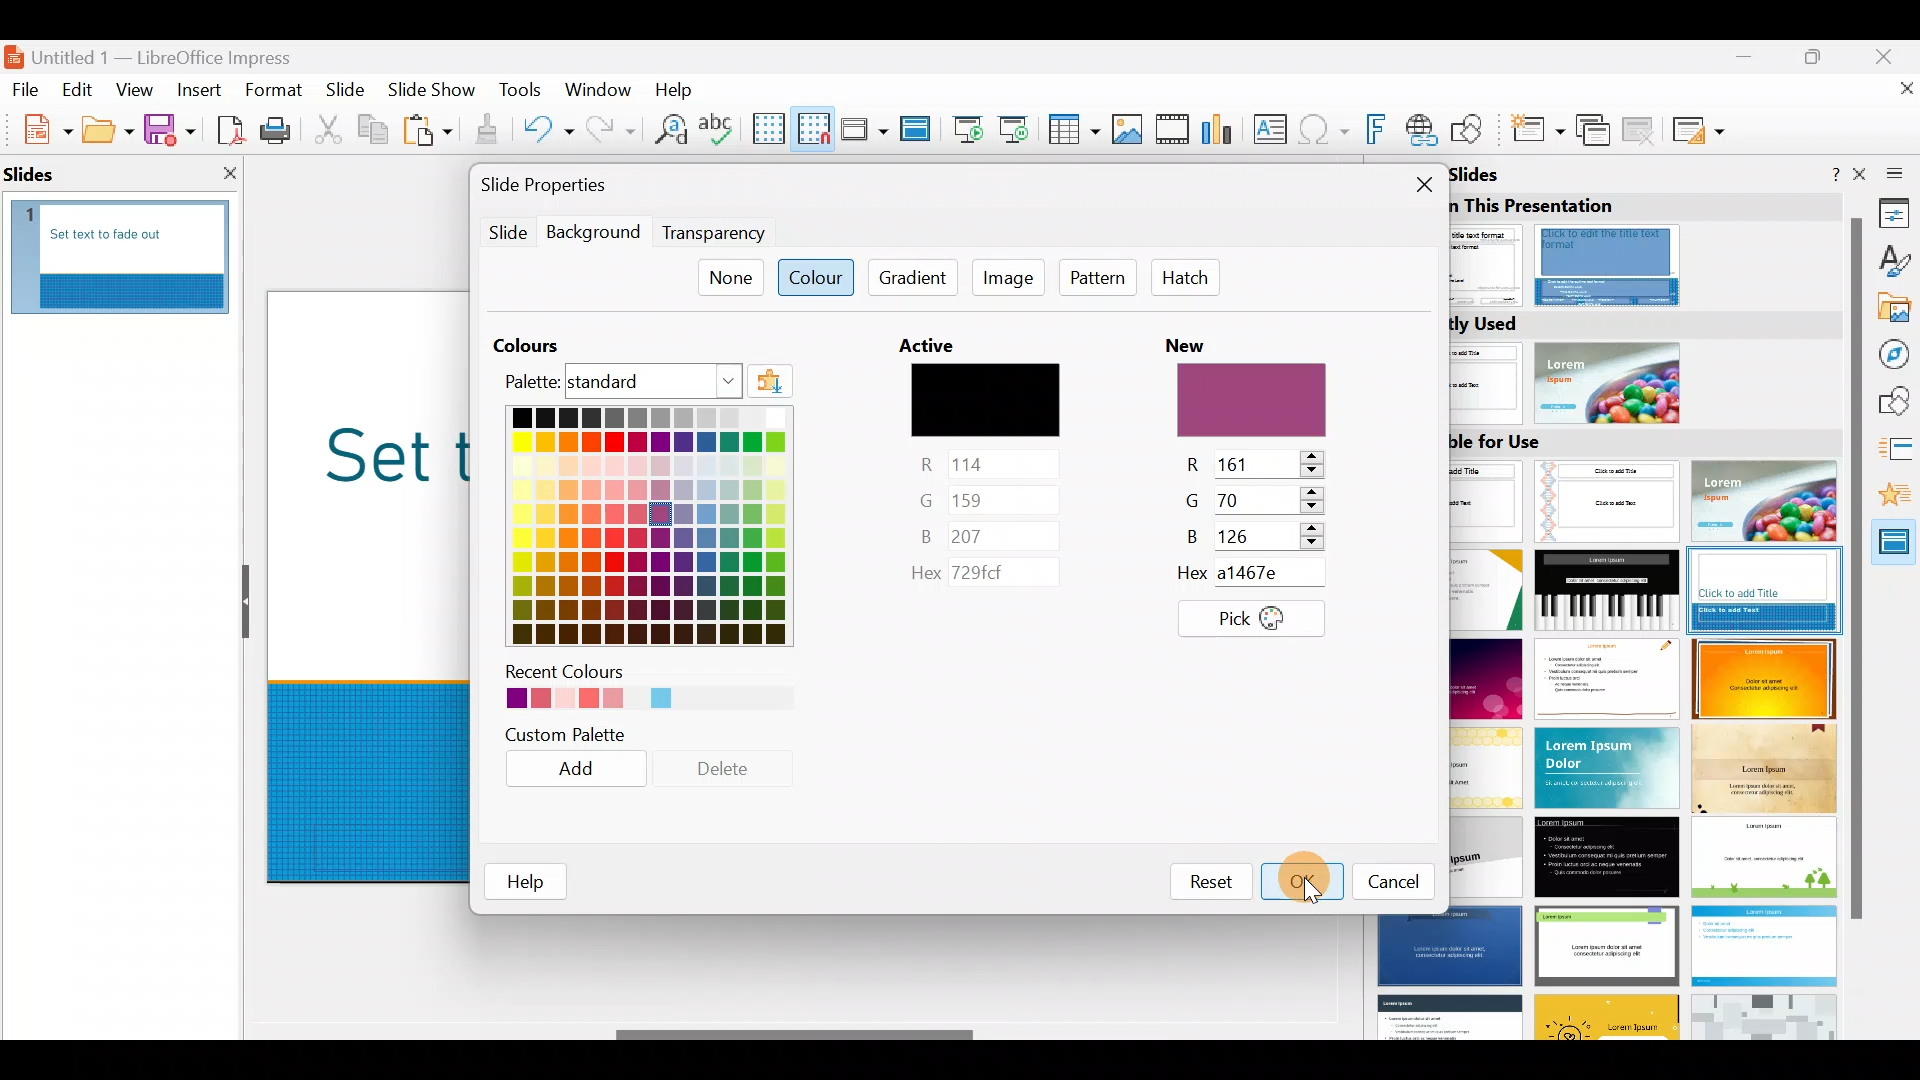  I want to click on File, so click(26, 88).